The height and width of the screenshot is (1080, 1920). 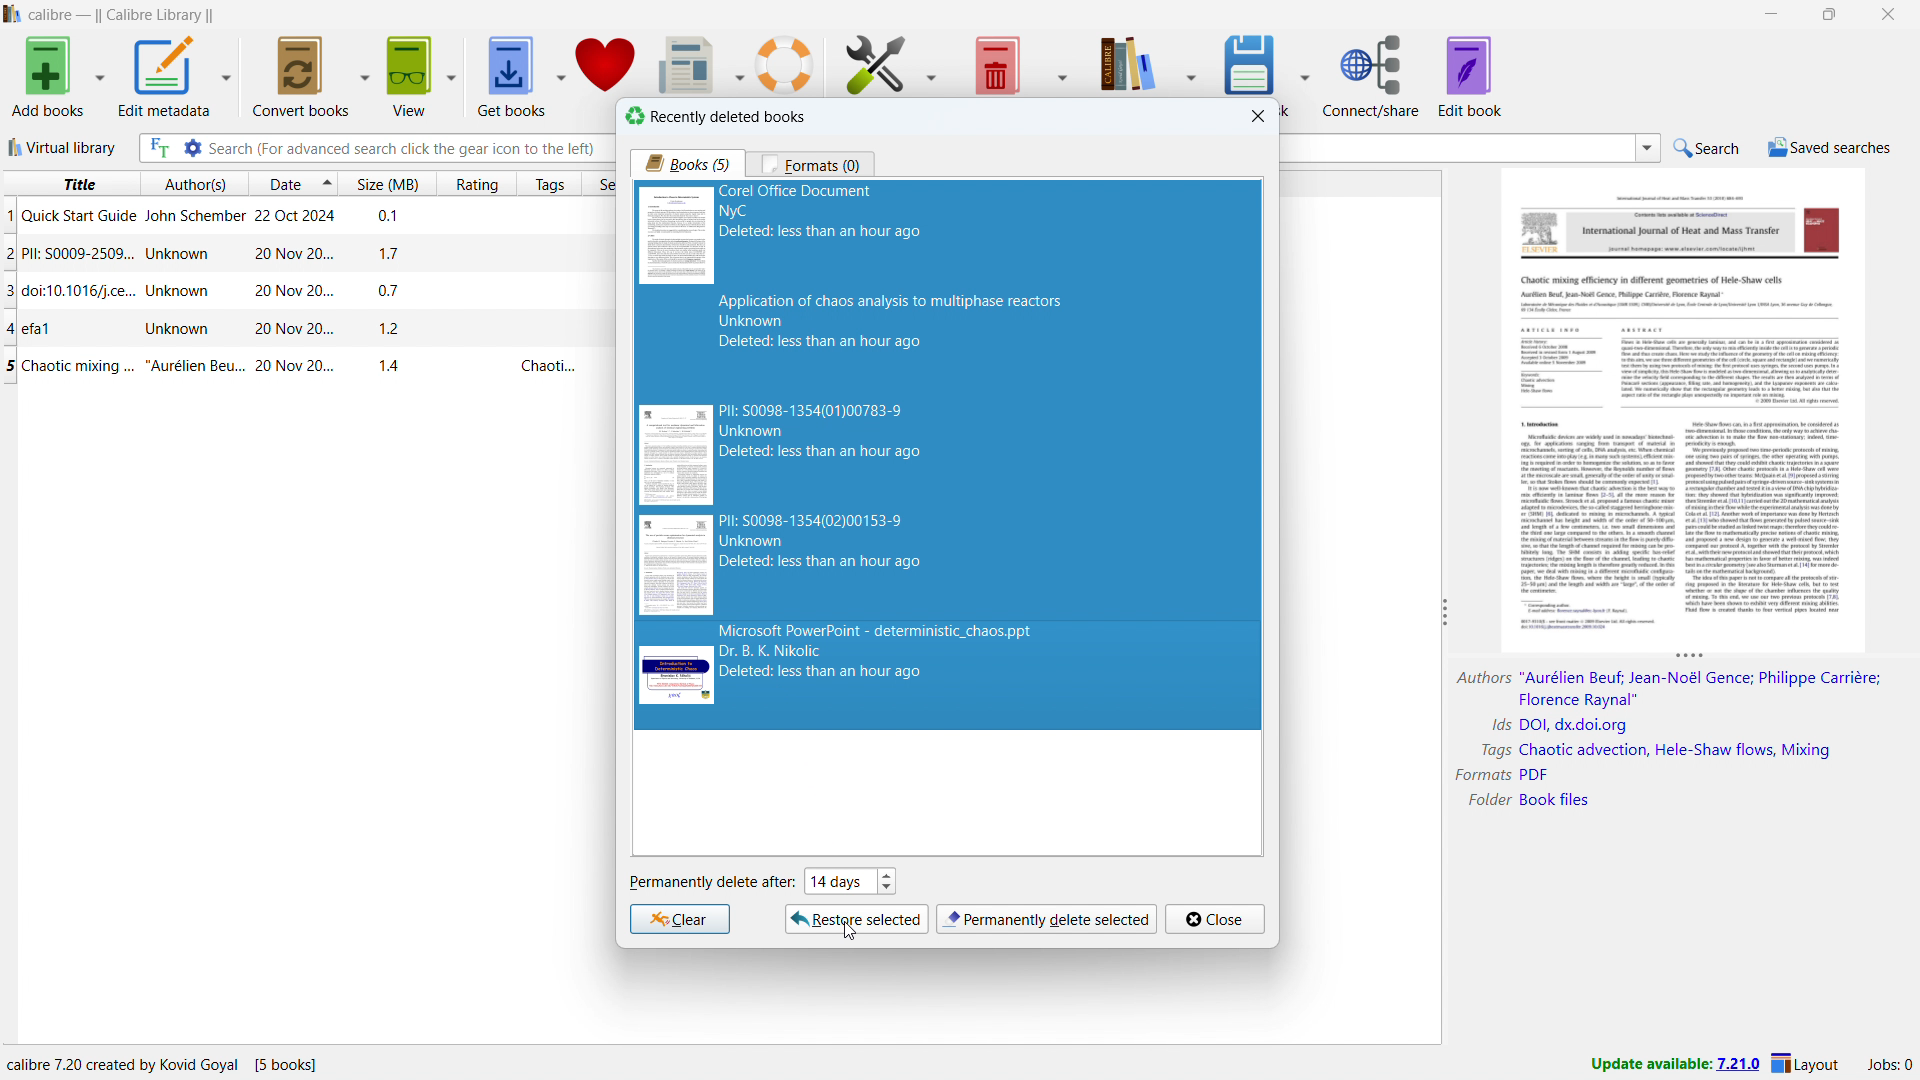 What do you see at coordinates (711, 883) in the screenshot?
I see `permanently delete after` at bounding box center [711, 883].